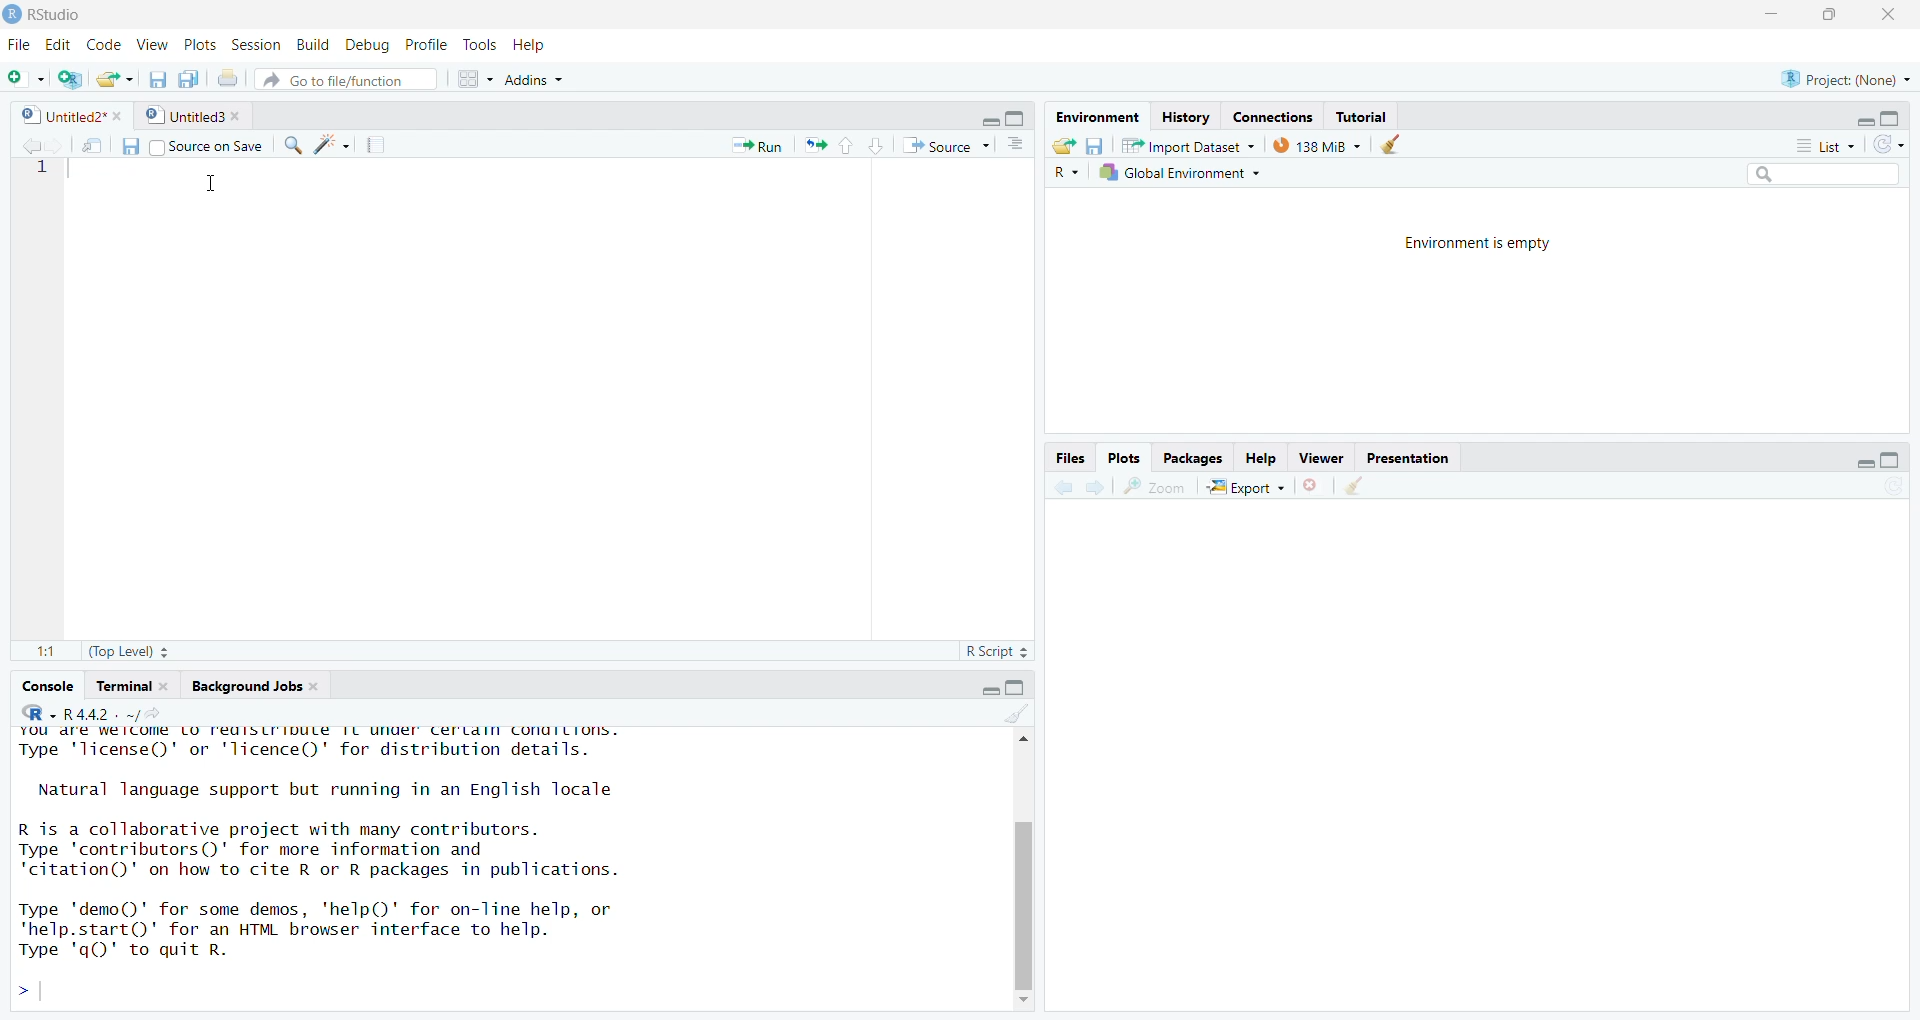 The width and height of the screenshot is (1920, 1020). What do you see at coordinates (816, 145) in the screenshot?
I see `Rerun` at bounding box center [816, 145].